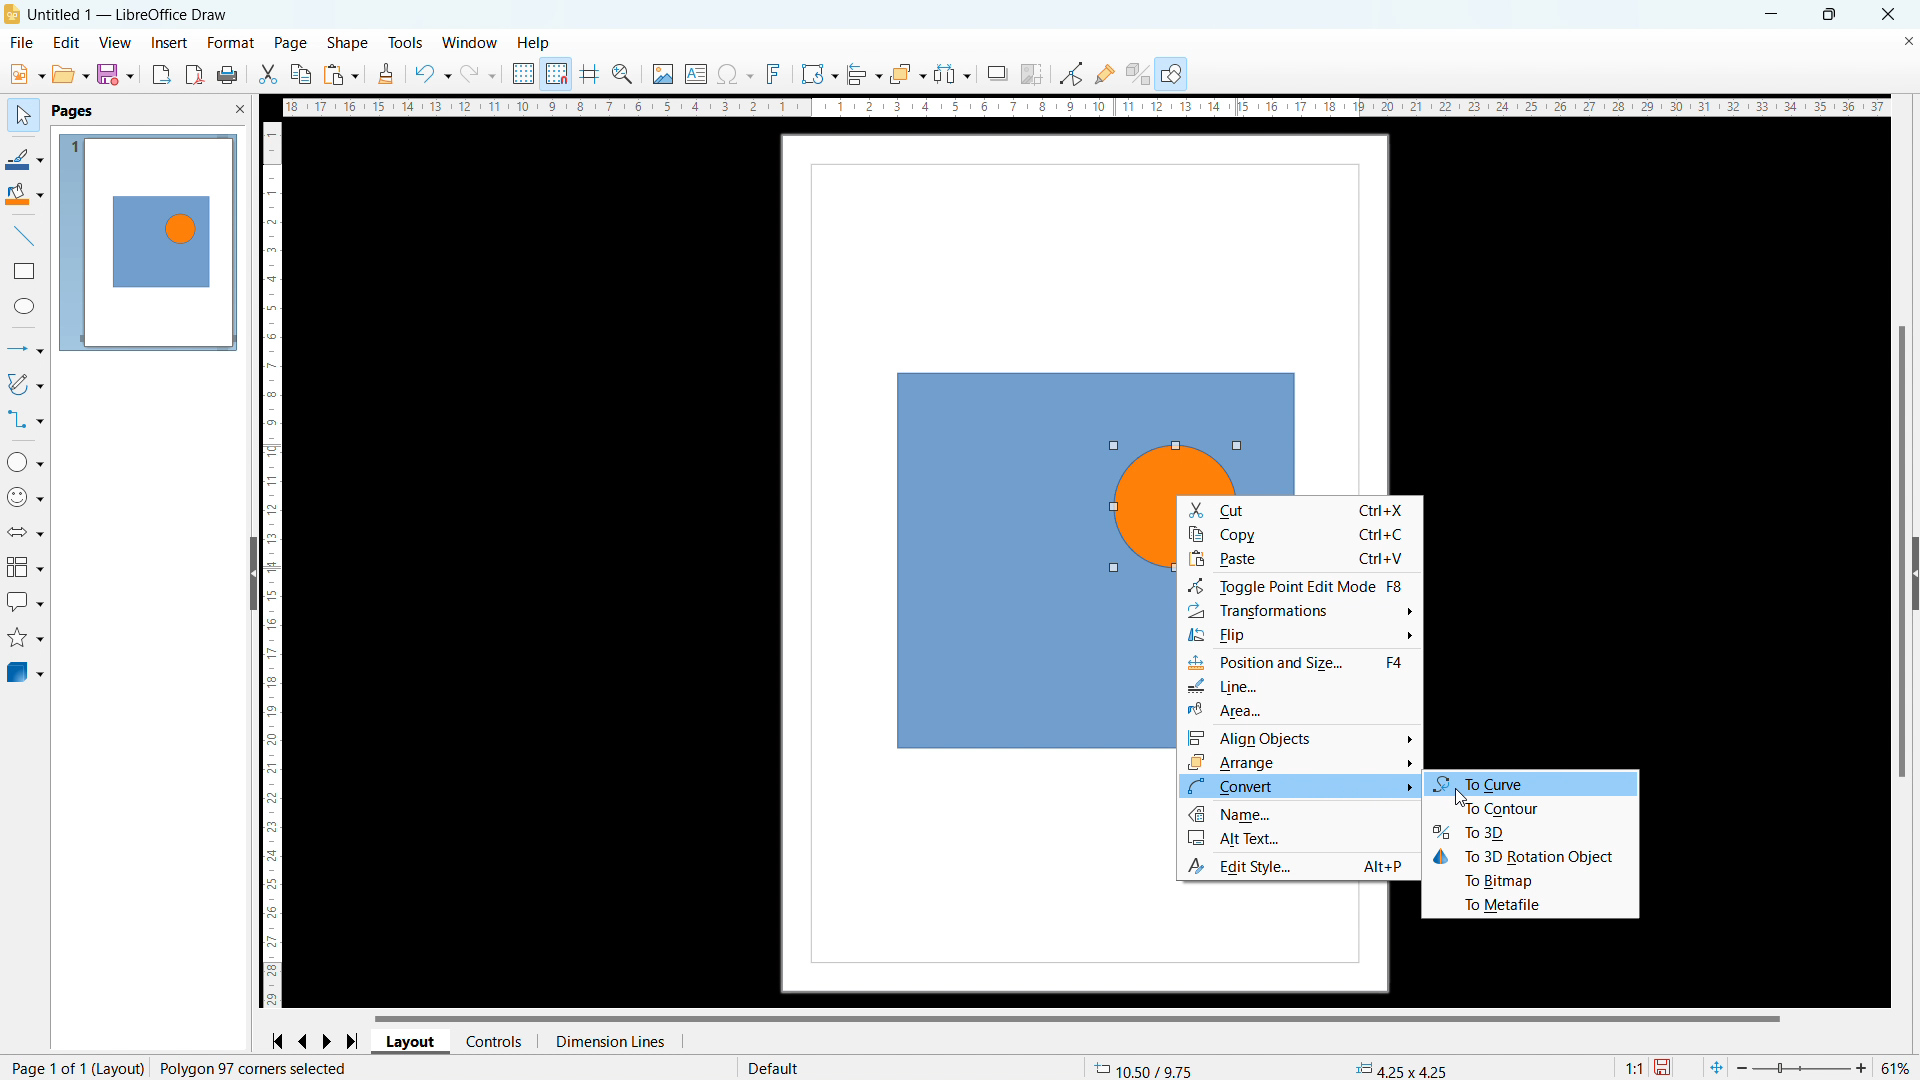 The image size is (1920, 1080). I want to click on open, so click(71, 73).